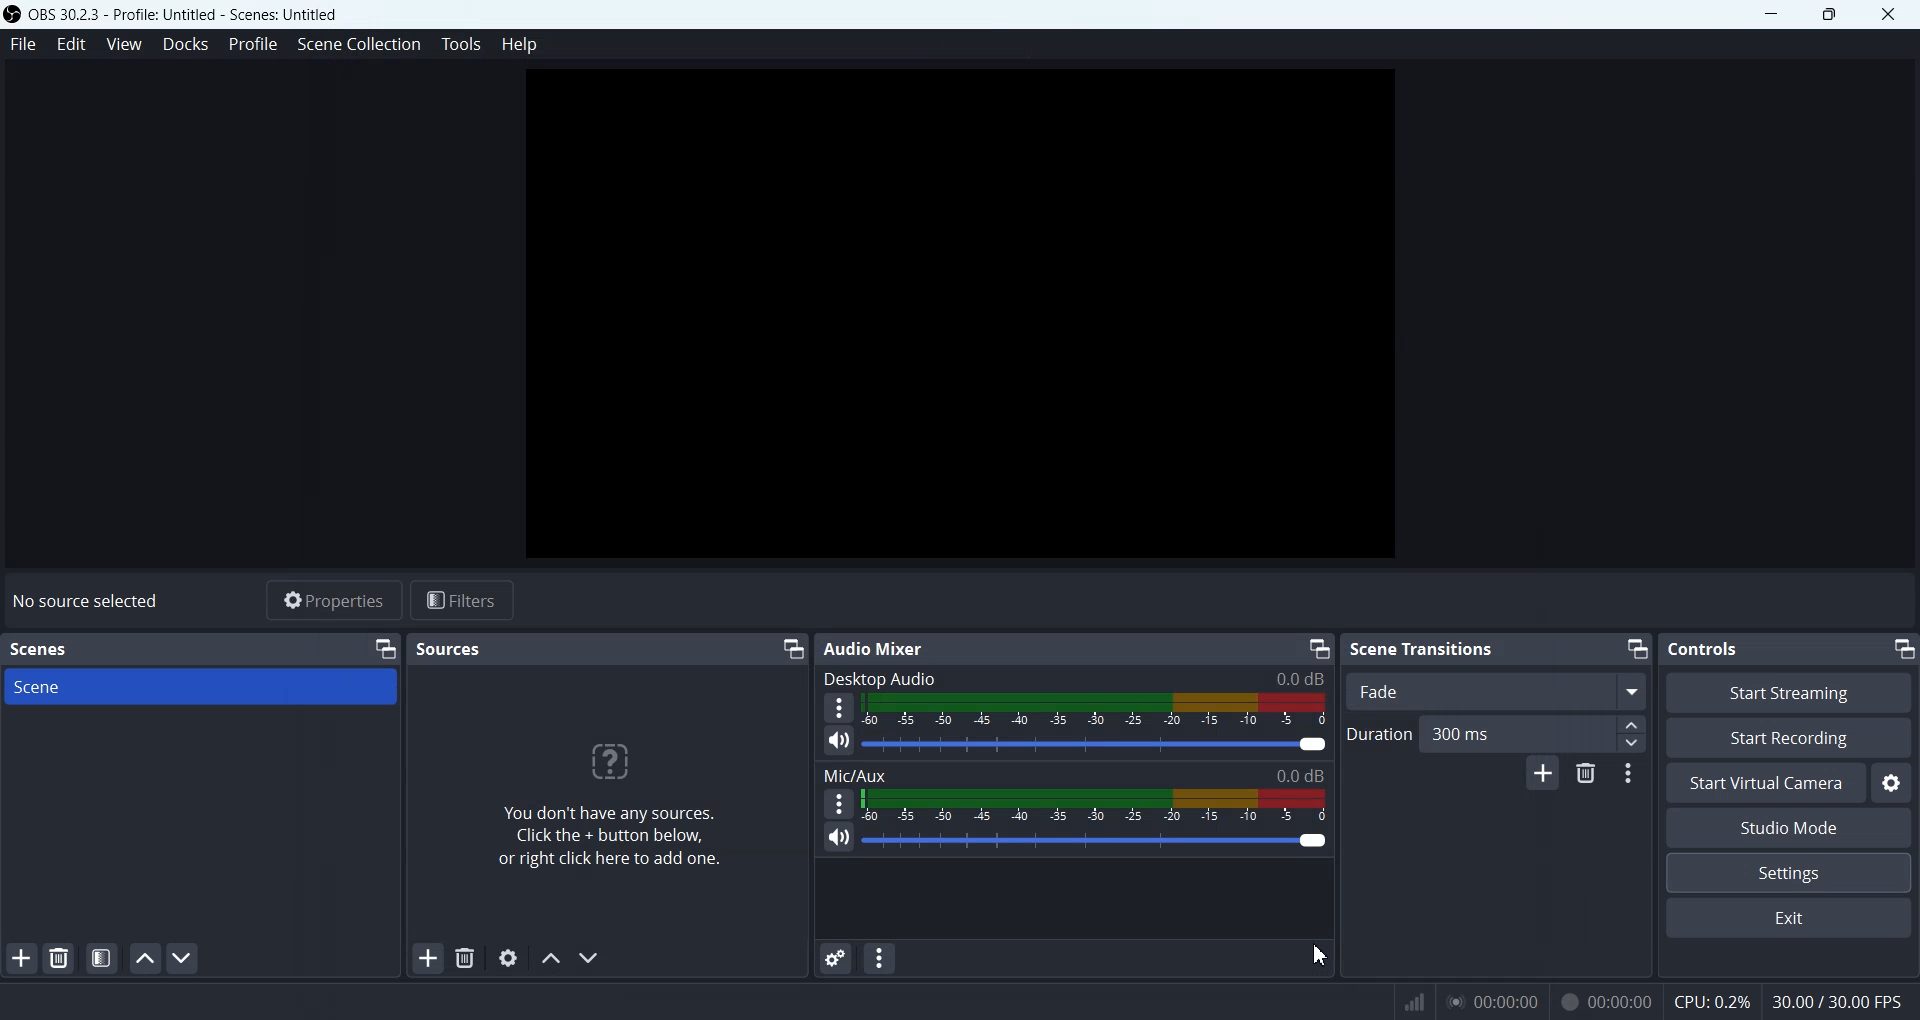  I want to click on 30.00 / 30.00 FPS, so click(1842, 1001).